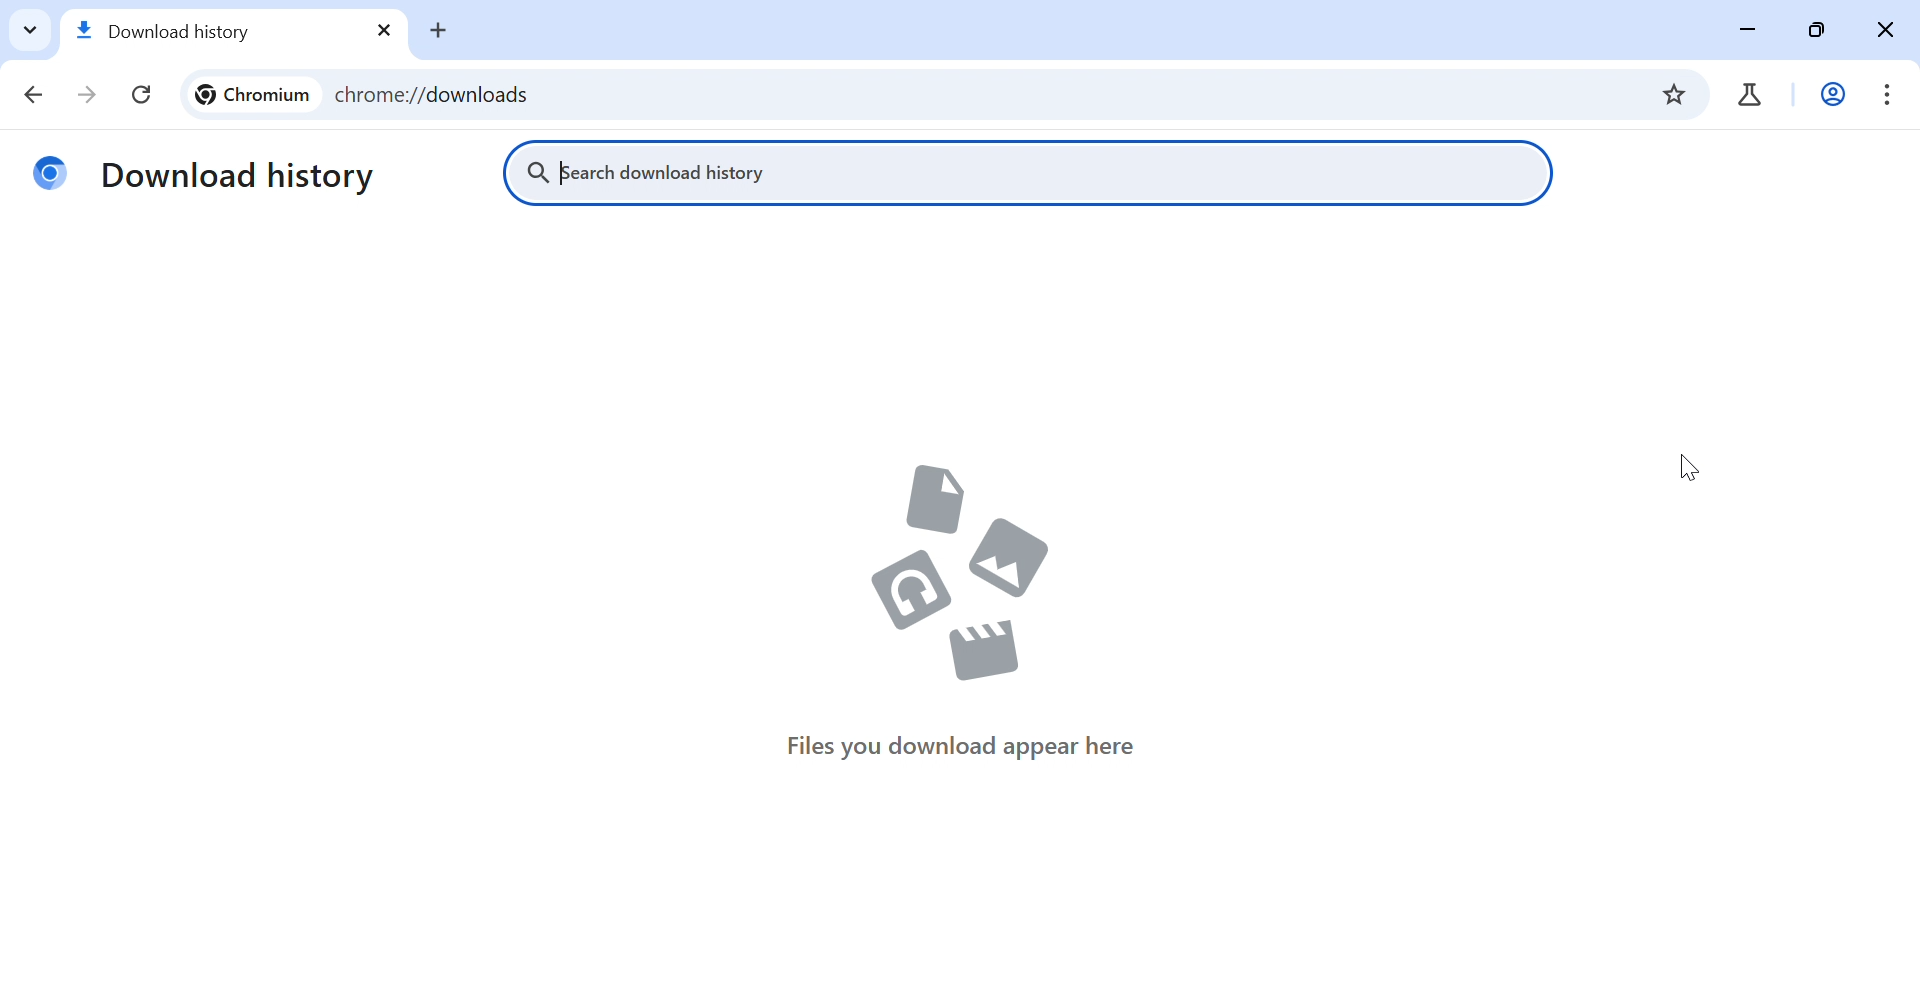 The width and height of the screenshot is (1920, 1008). What do you see at coordinates (1693, 466) in the screenshot?
I see `Cursor` at bounding box center [1693, 466].